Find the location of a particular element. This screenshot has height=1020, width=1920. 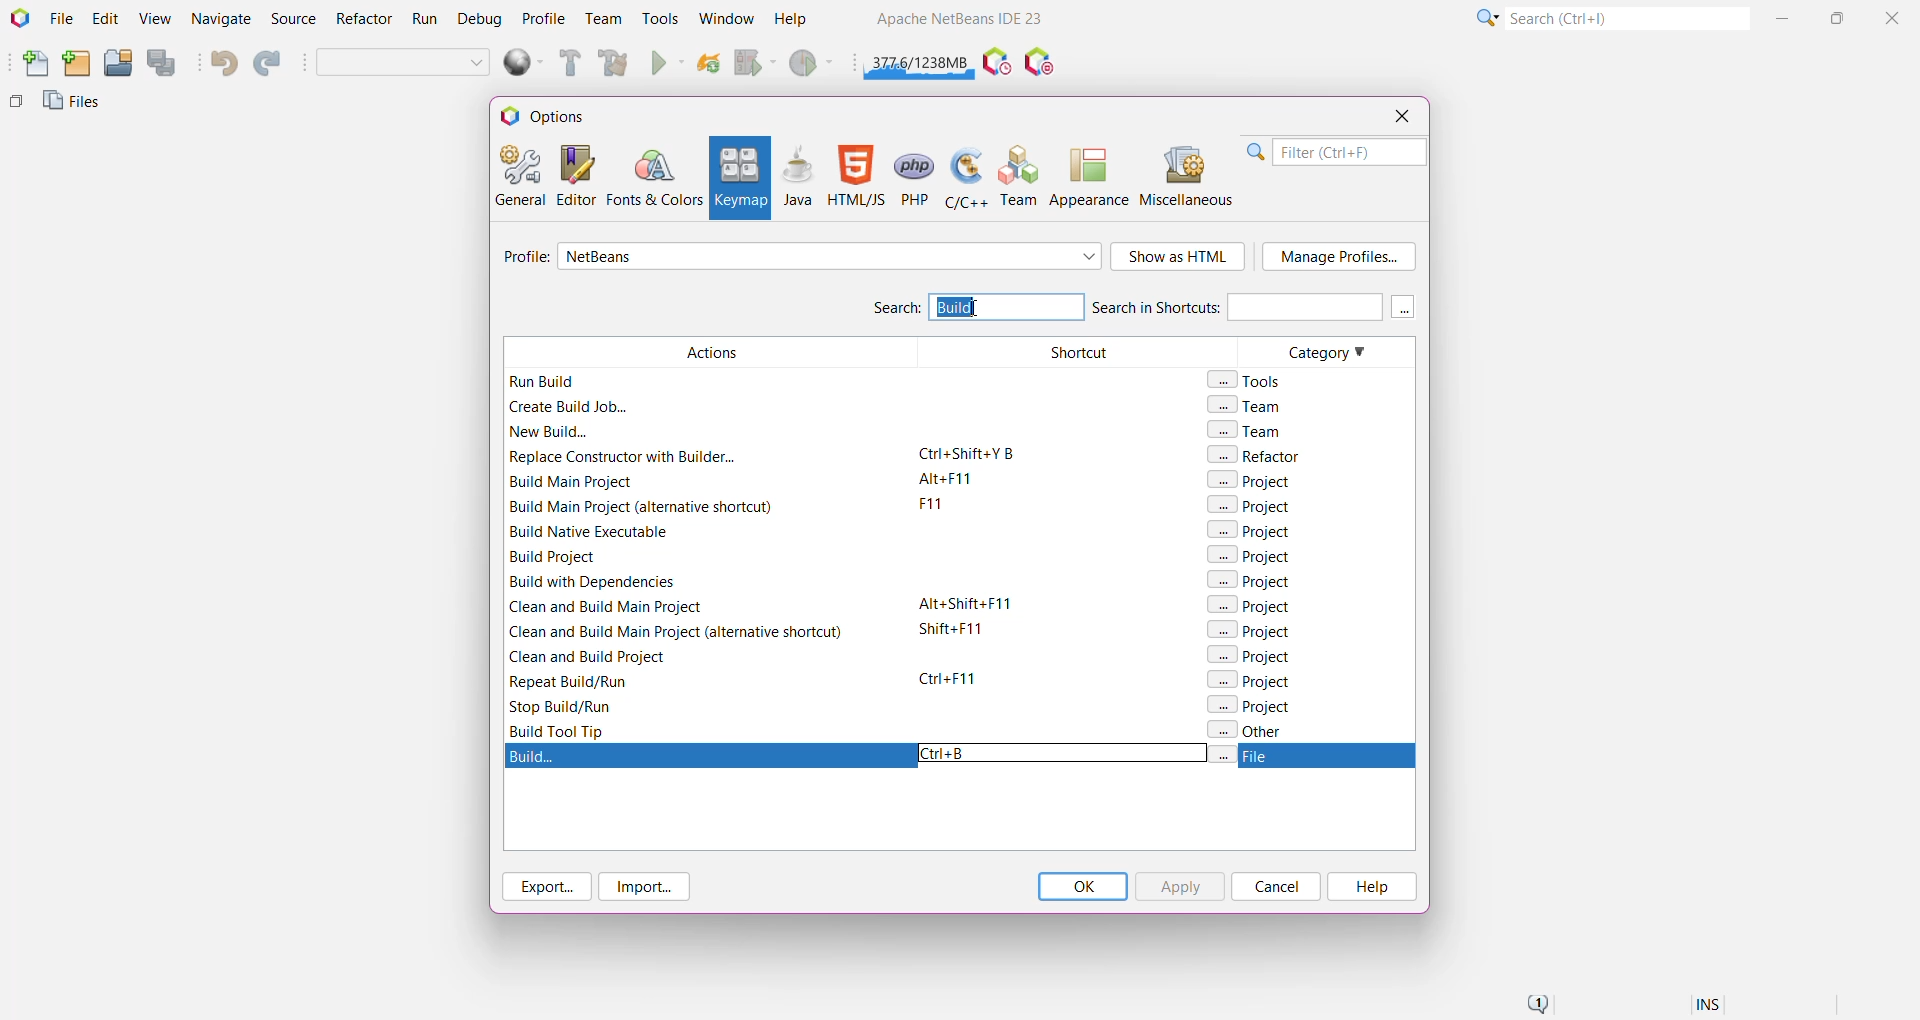

Debug Main Project is located at coordinates (754, 63).